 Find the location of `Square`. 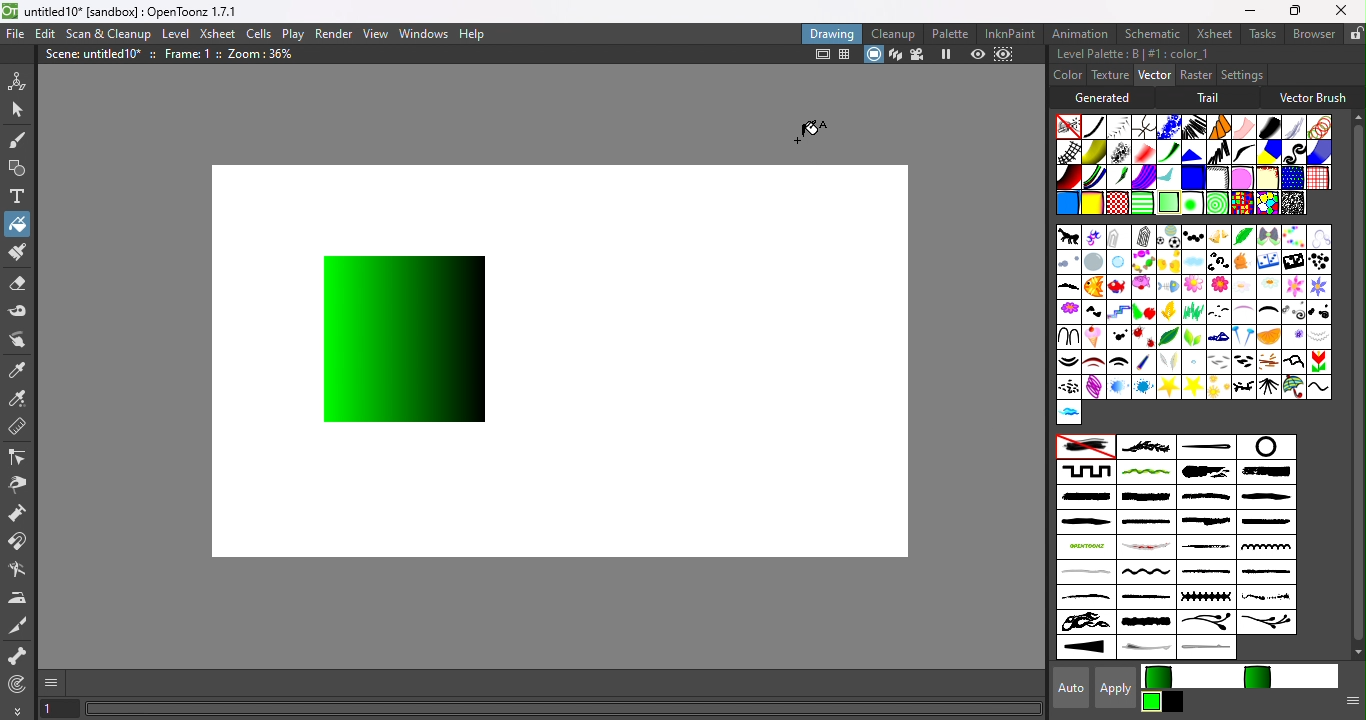

Square is located at coordinates (1318, 177).